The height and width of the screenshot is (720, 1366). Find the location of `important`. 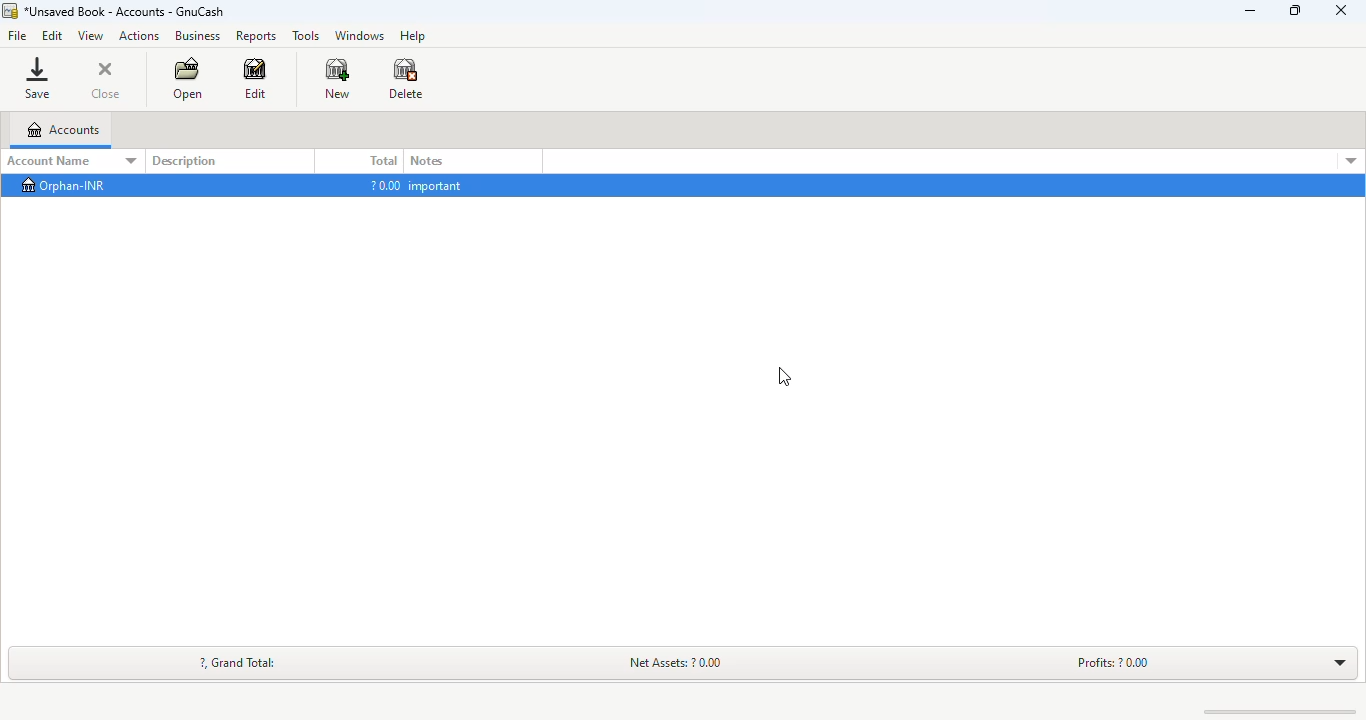

important is located at coordinates (438, 185).